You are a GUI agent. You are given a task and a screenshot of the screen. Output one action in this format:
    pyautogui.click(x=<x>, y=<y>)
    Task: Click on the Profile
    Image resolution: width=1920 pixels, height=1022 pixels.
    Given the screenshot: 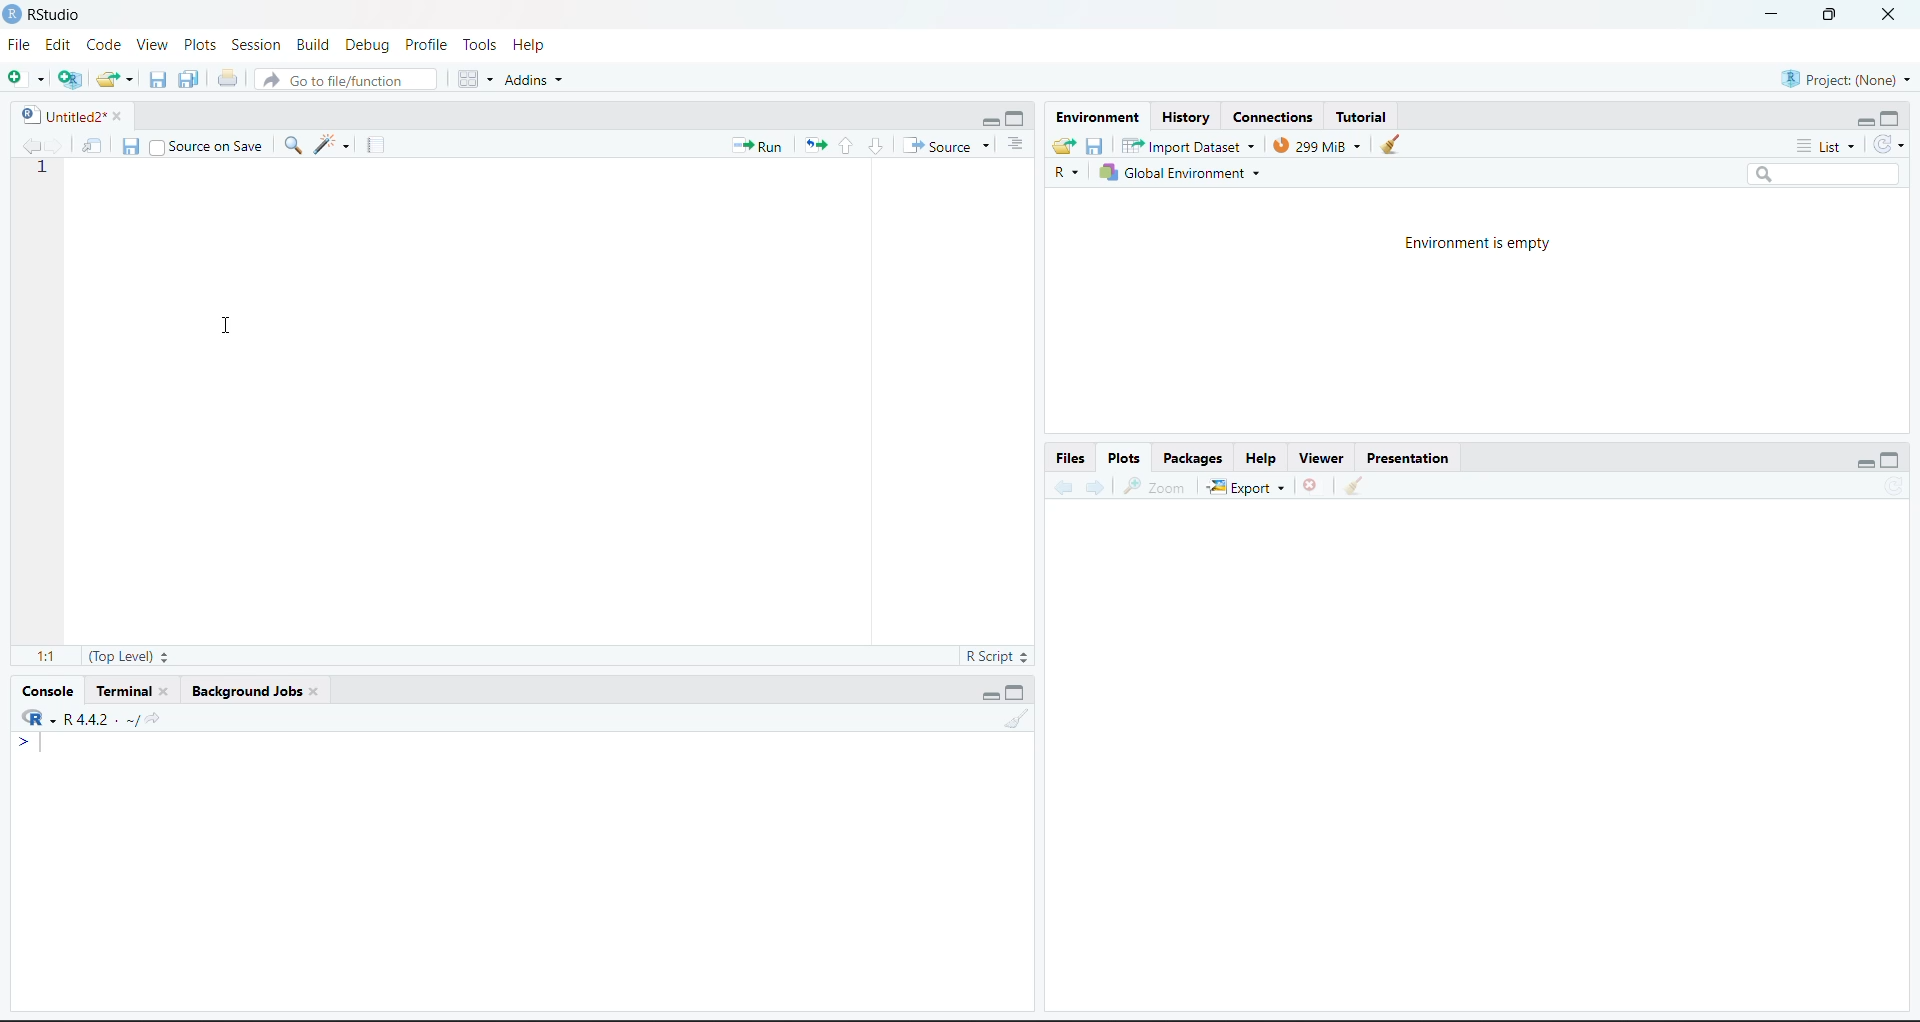 What is the action you would take?
    pyautogui.click(x=431, y=45)
    